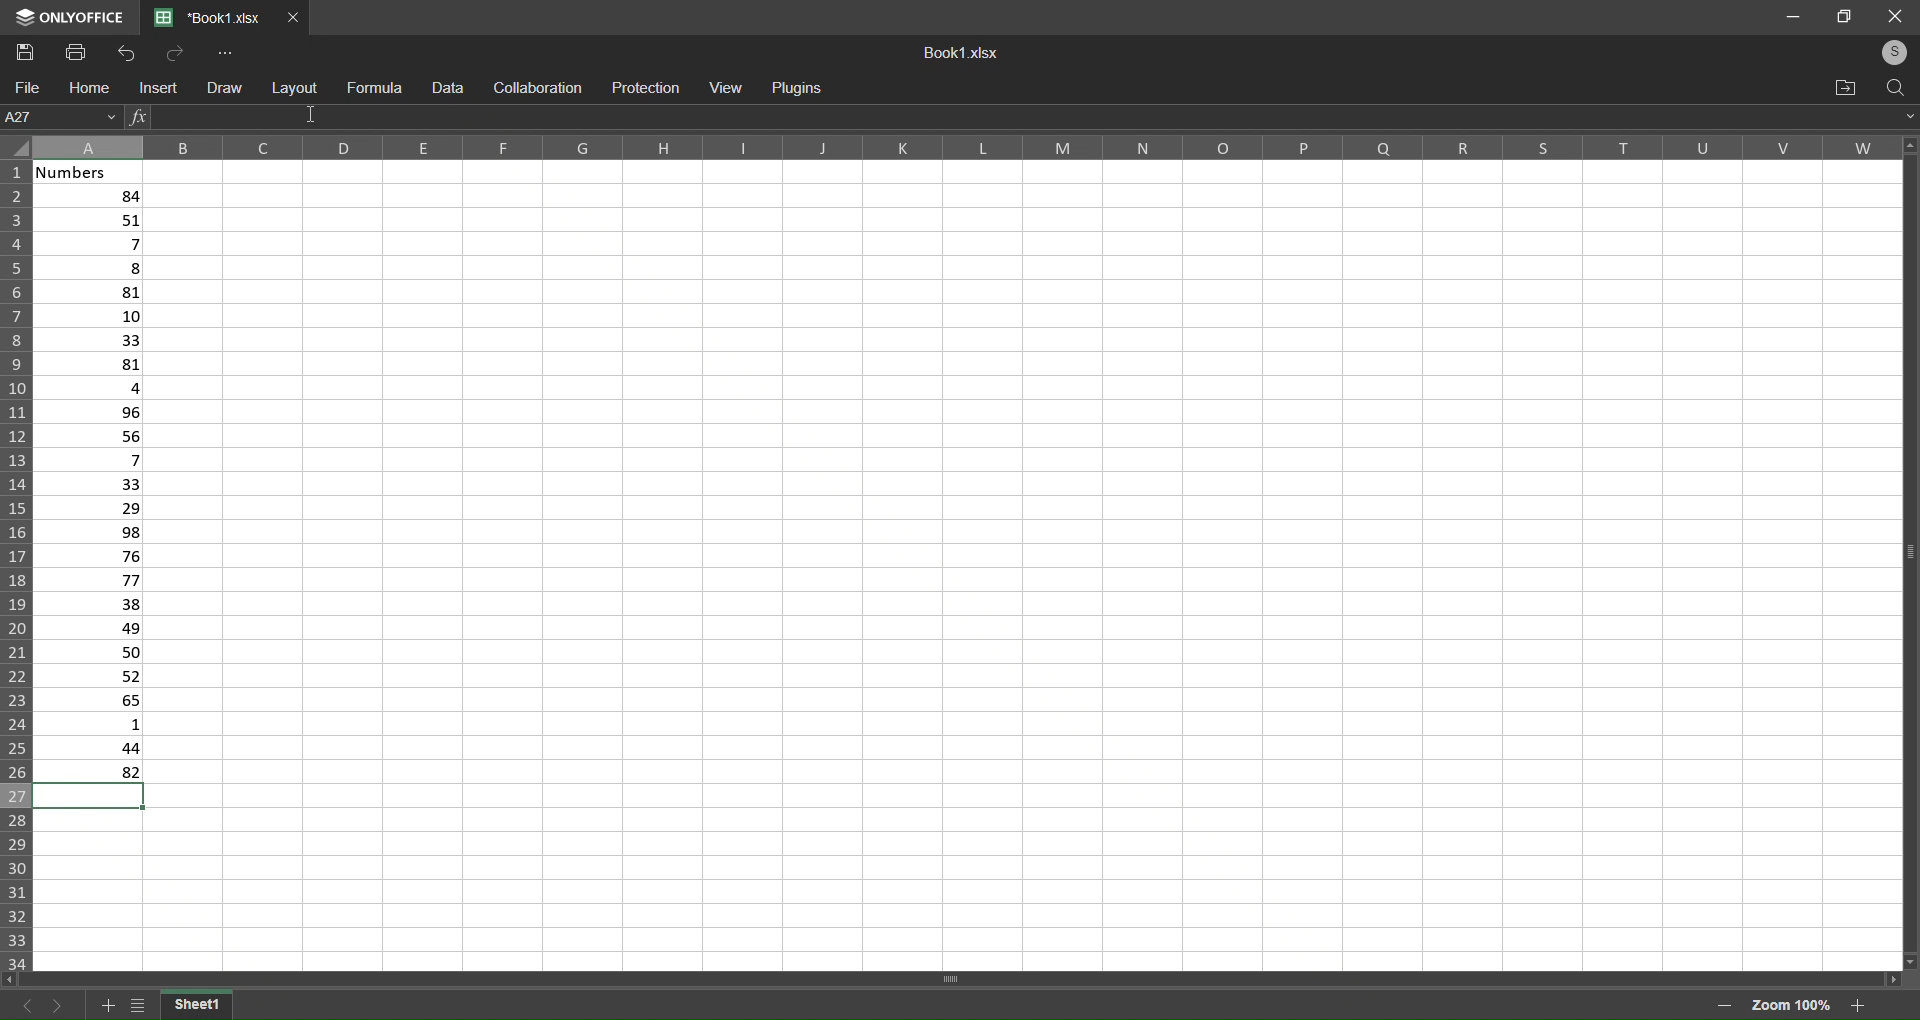 The width and height of the screenshot is (1920, 1020). I want to click on Logo, so click(71, 18).